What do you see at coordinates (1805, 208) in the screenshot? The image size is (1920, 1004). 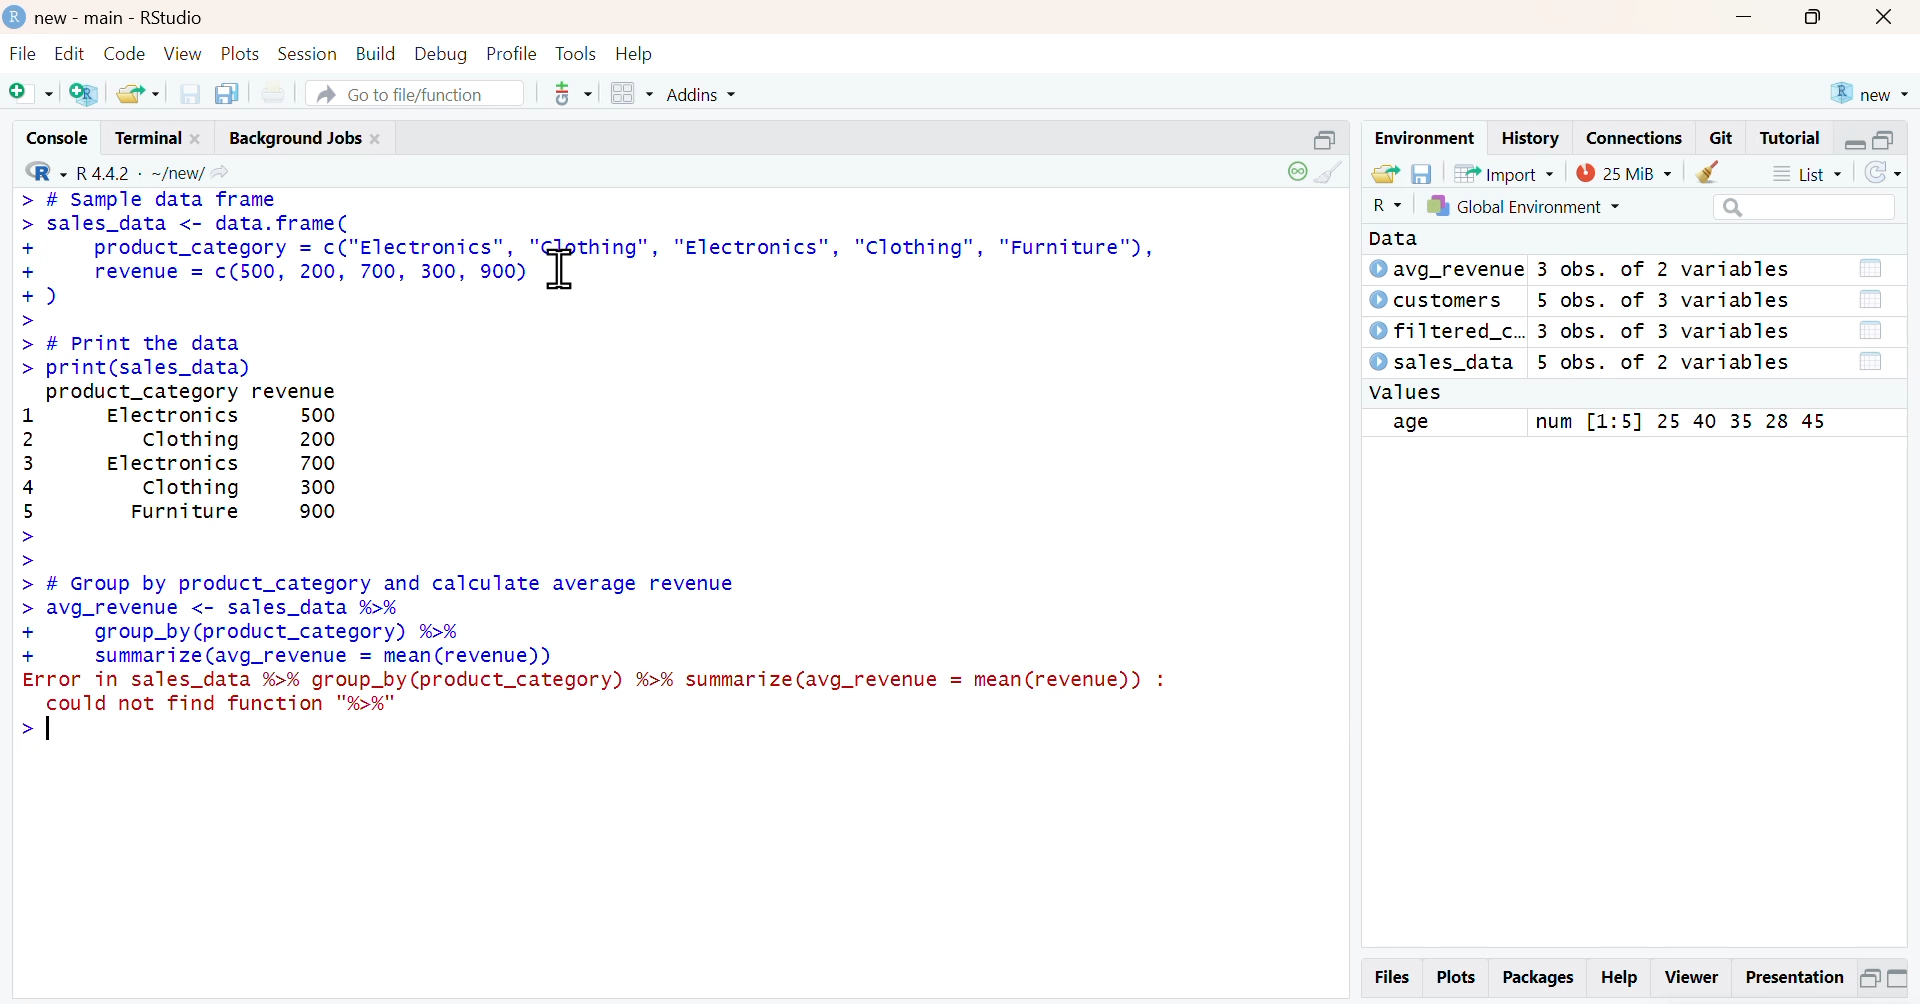 I see `search` at bounding box center [1805, 208].